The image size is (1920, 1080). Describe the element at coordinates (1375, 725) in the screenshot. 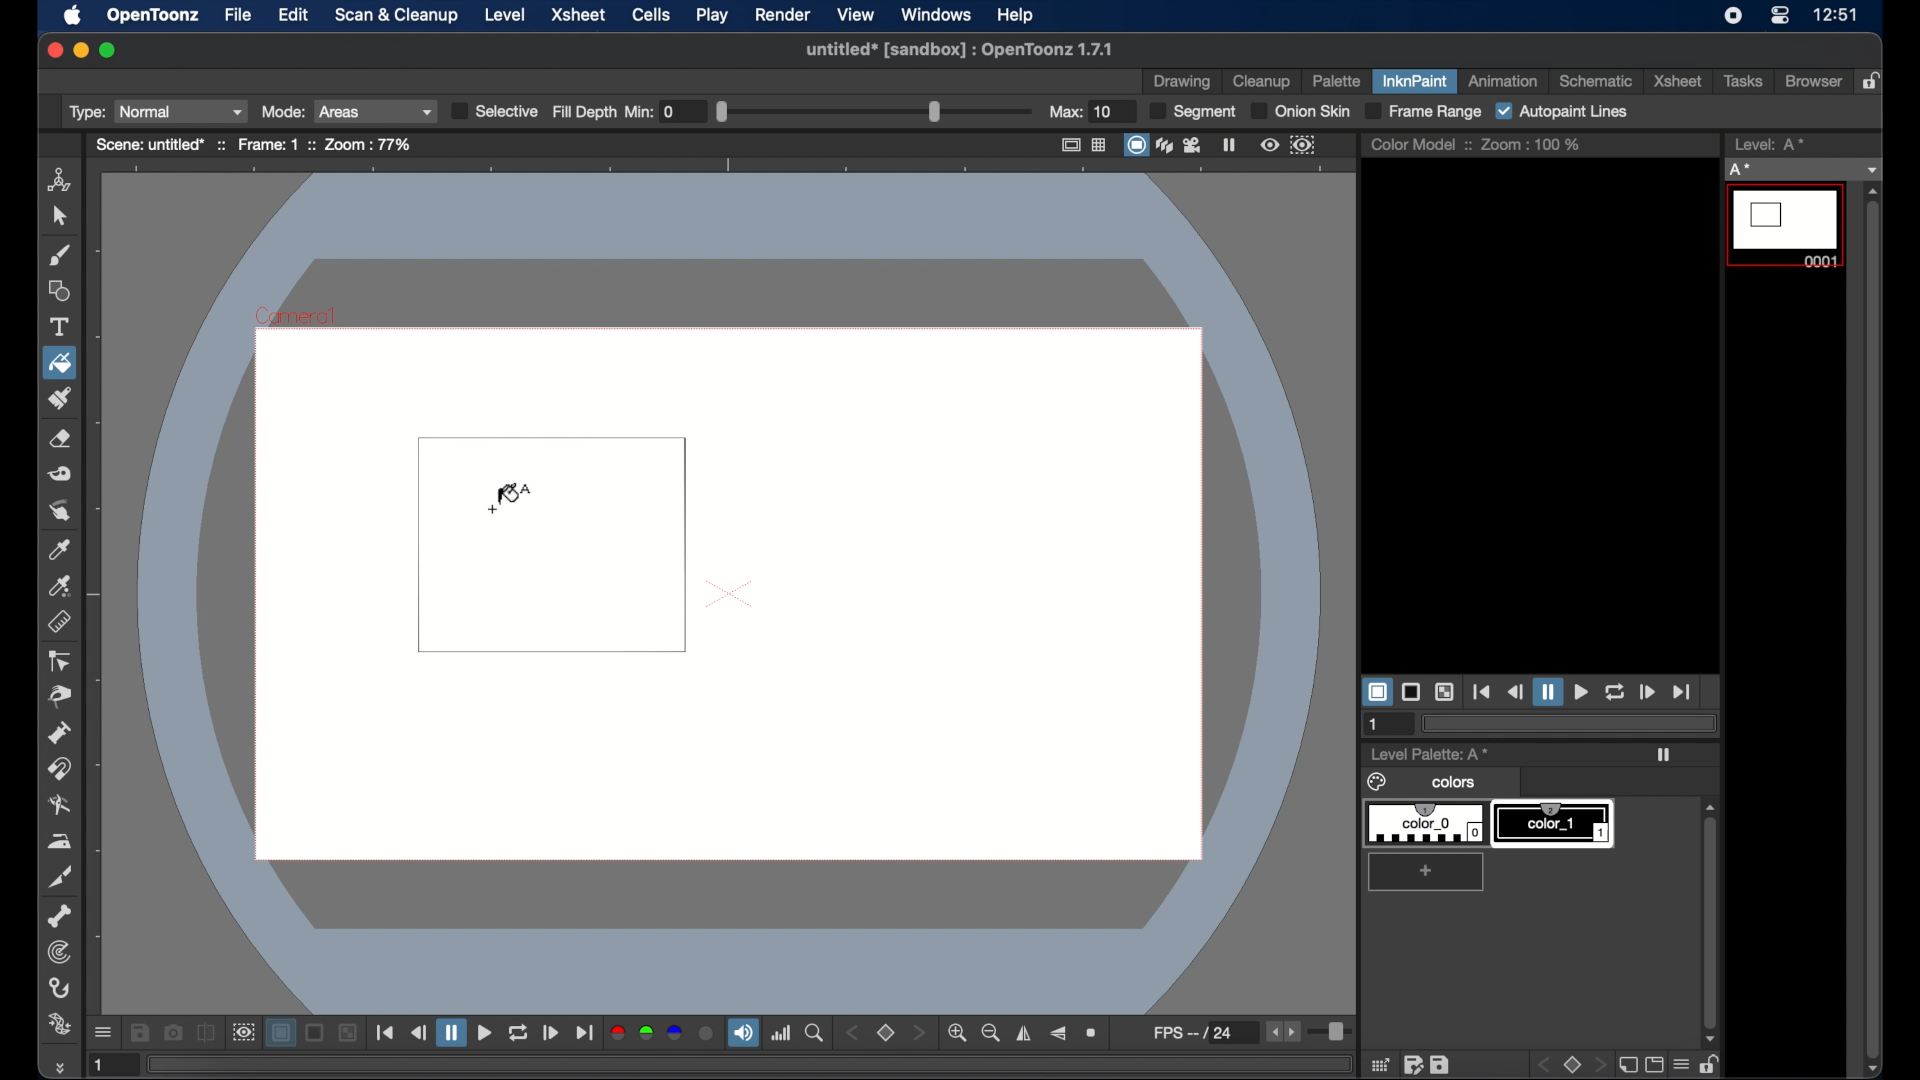

I see `1` at that location.